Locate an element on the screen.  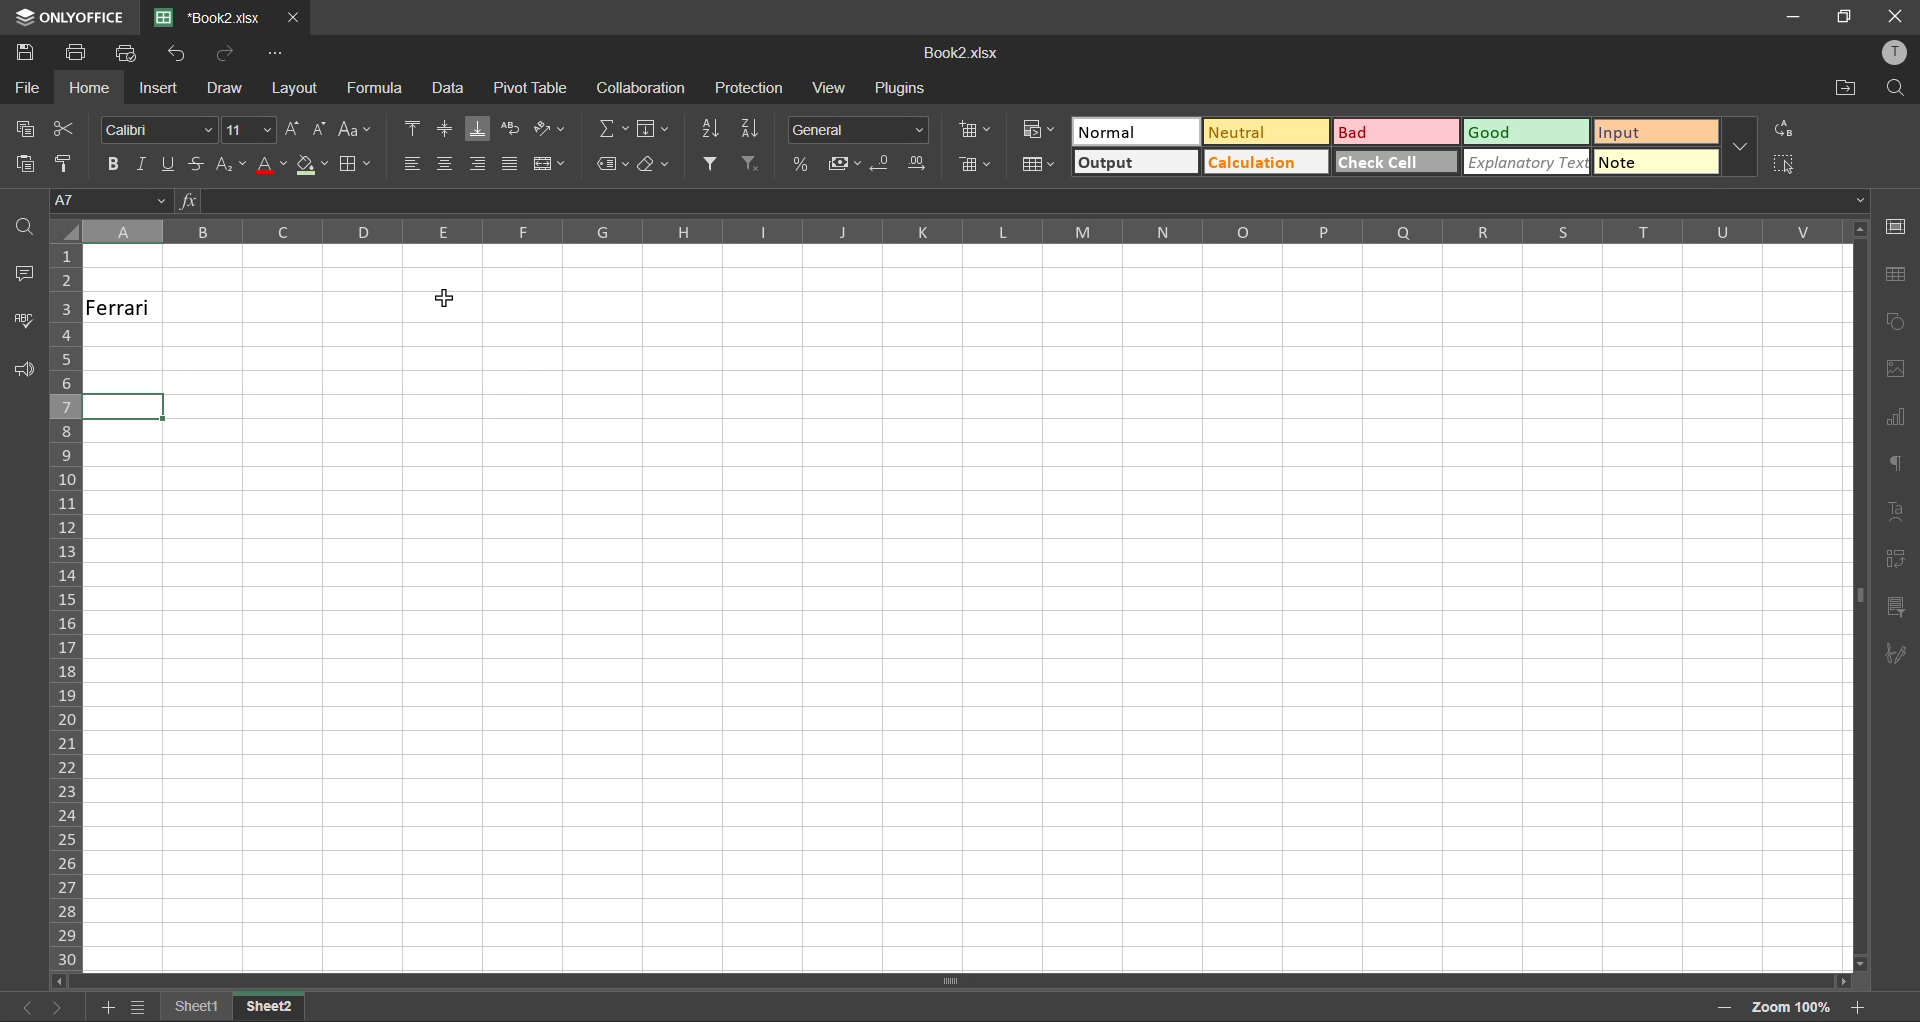
print is located at coordinates (80, 56).